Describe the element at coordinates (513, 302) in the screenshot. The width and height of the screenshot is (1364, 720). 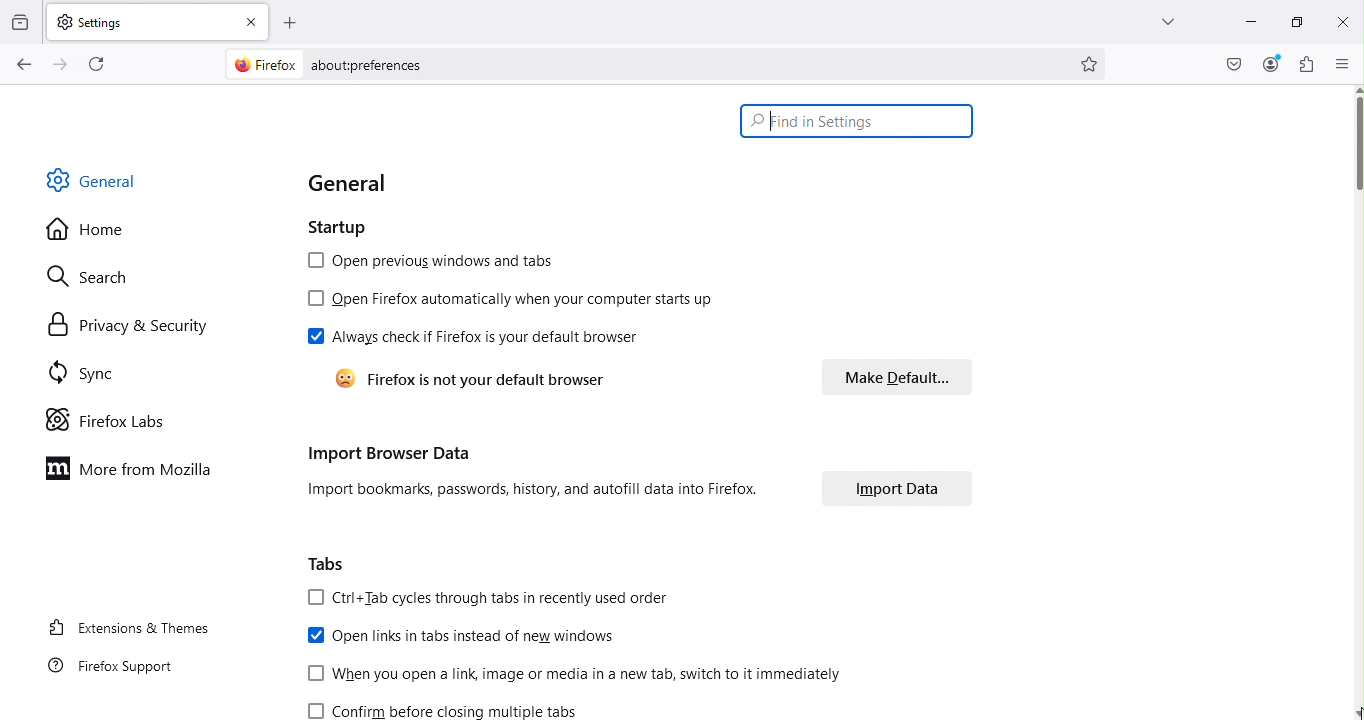
I see `Open firefox automatically when your computer starts up` at that location.